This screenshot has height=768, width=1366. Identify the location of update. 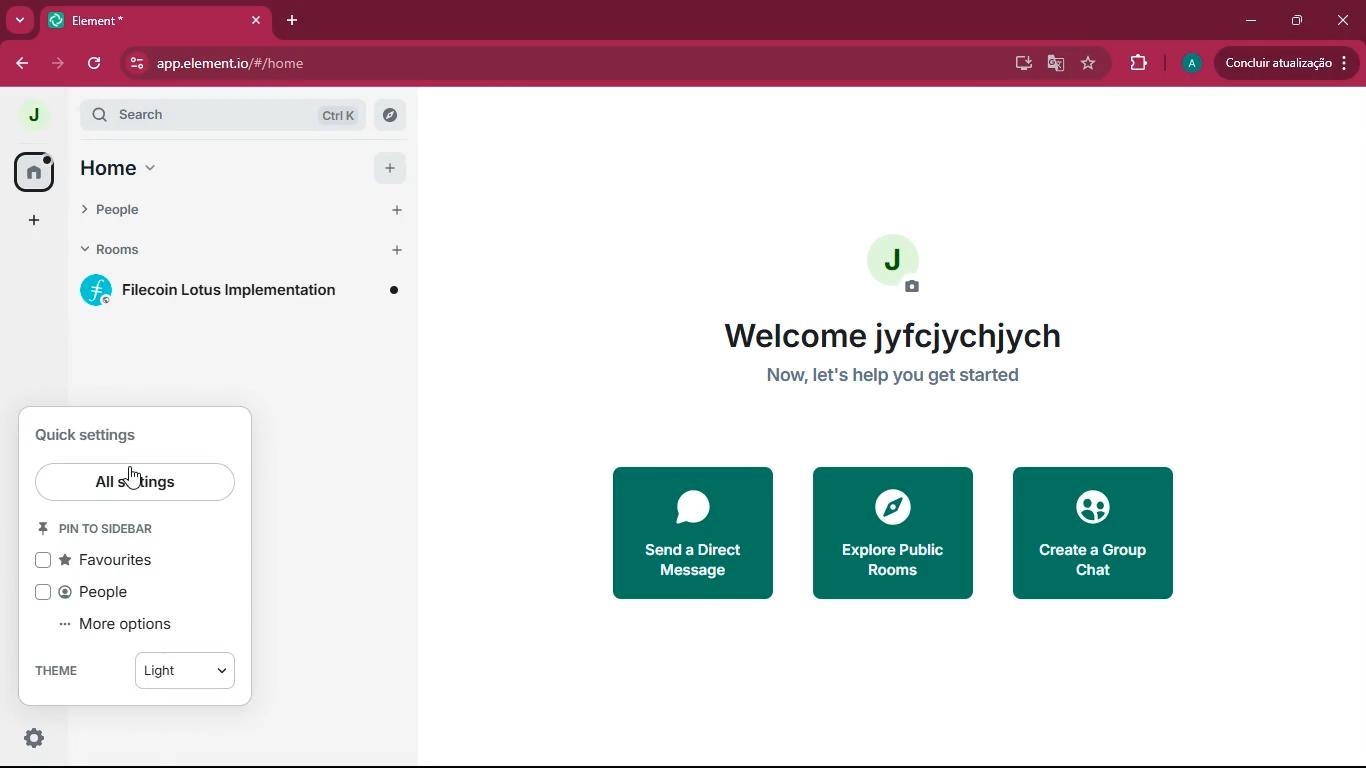
(1286, 64).